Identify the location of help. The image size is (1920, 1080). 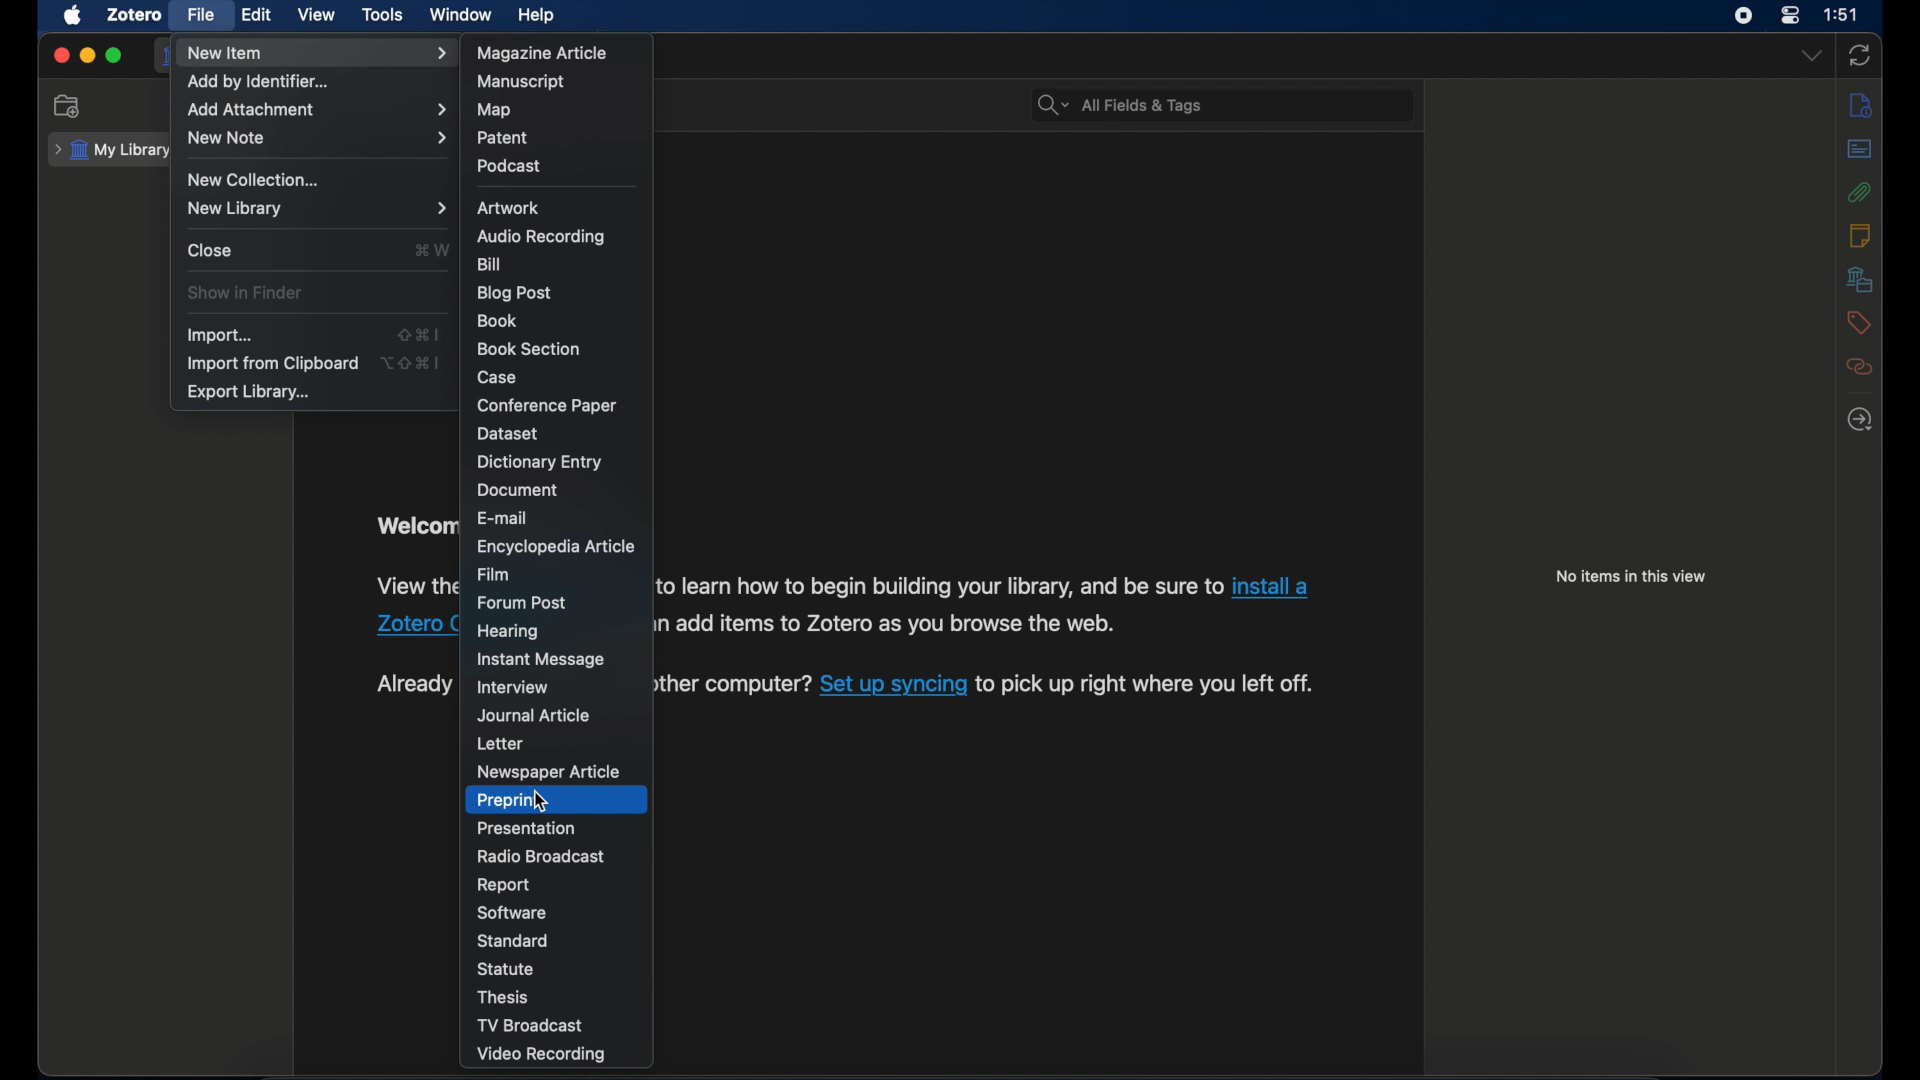
(538, 16).